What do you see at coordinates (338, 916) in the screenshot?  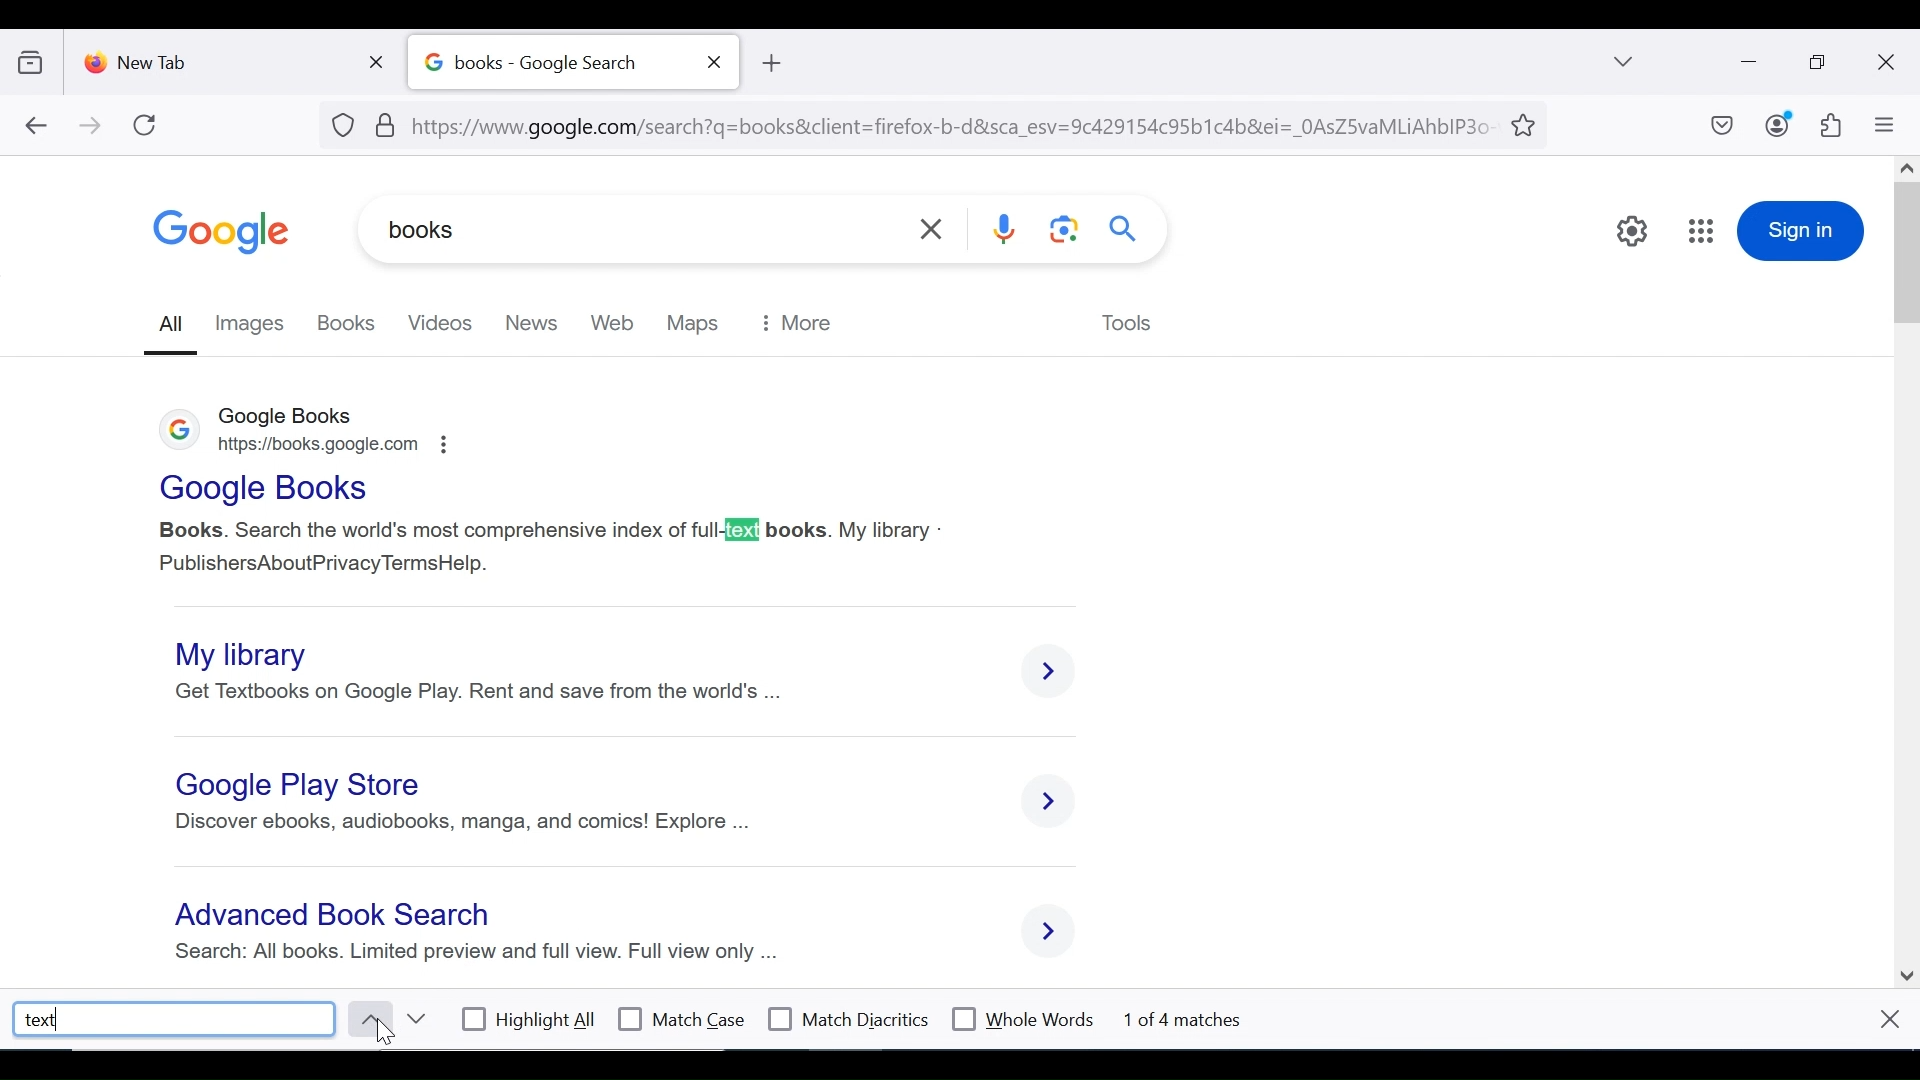 I see `Advanced BooK search` at bounding box center [338, 916].